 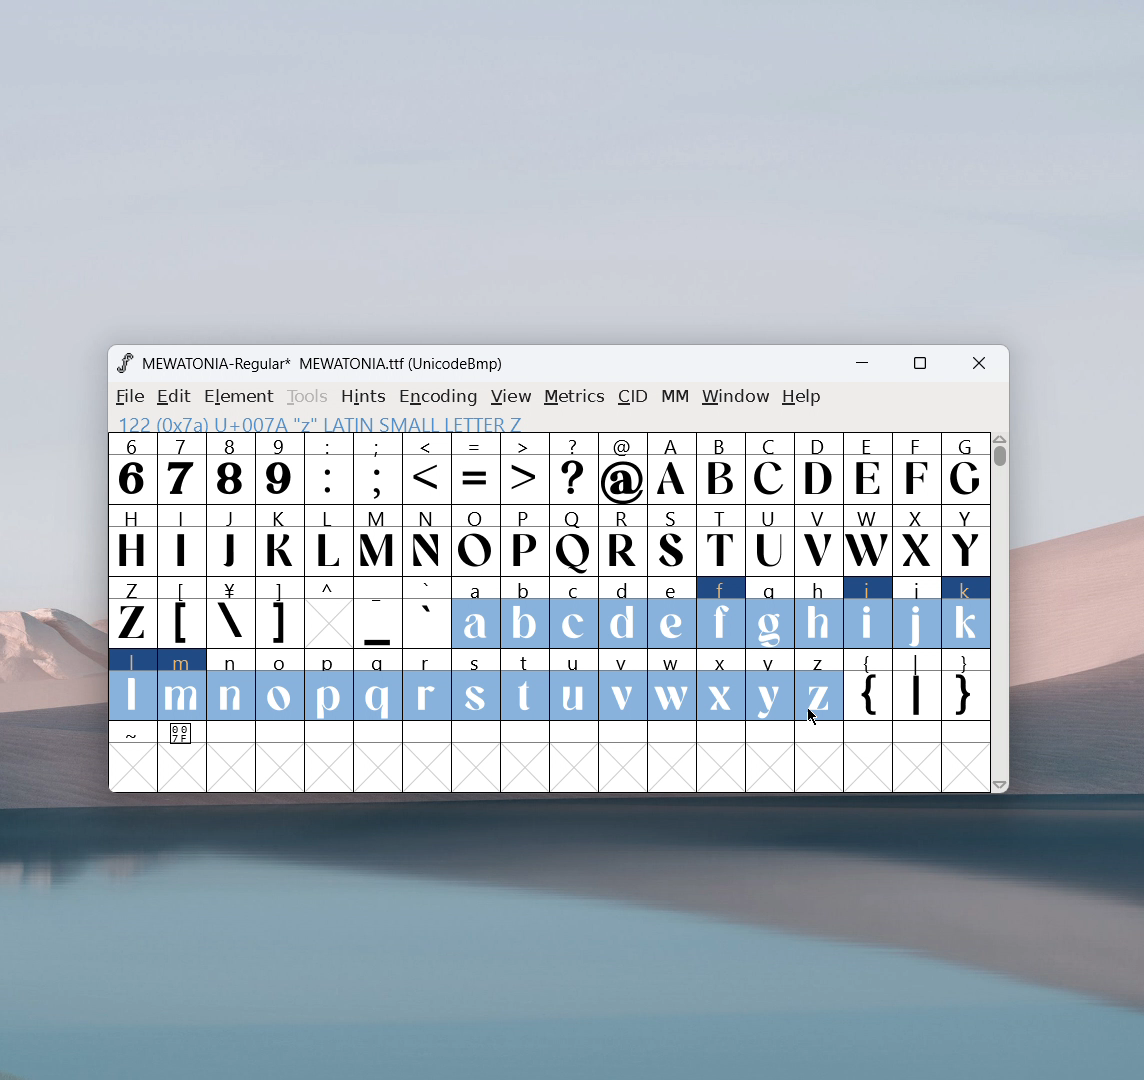 I want to click on y, so click(x=771, y=686).